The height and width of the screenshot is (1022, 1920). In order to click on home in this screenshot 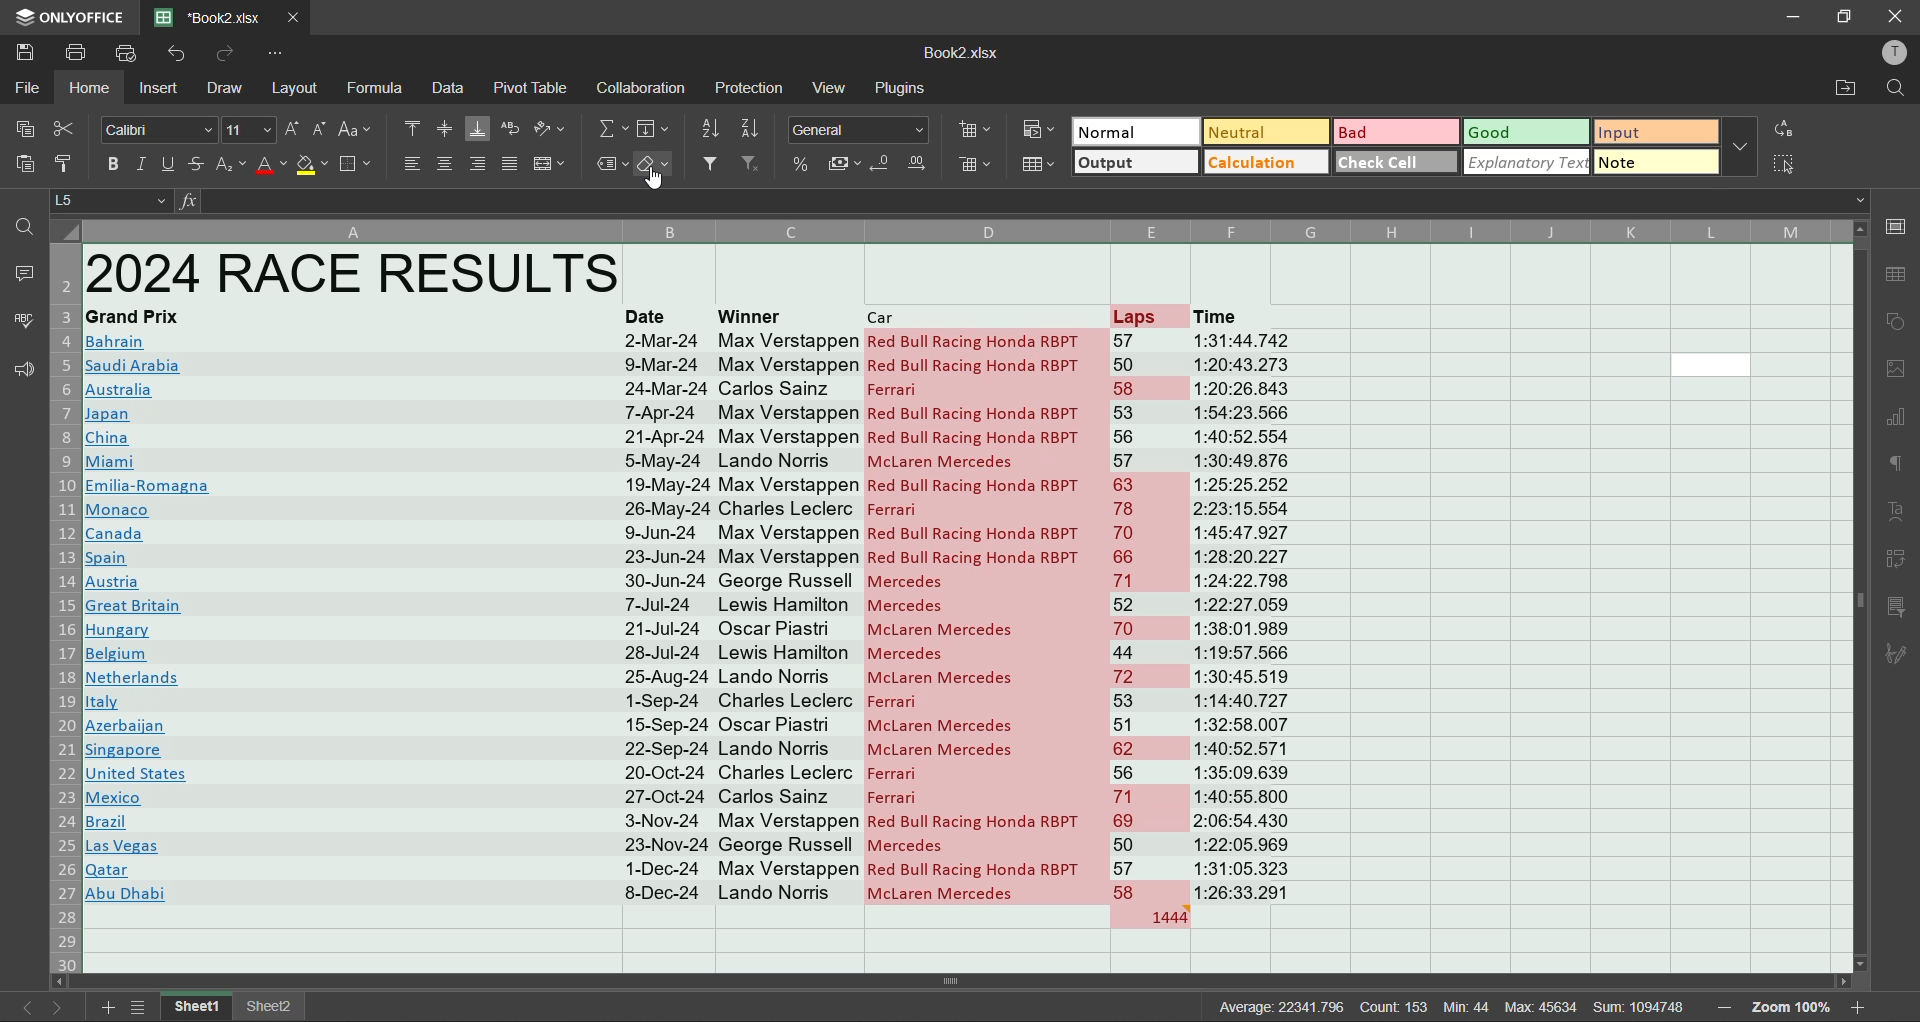, I will do `click(95, 91)`.